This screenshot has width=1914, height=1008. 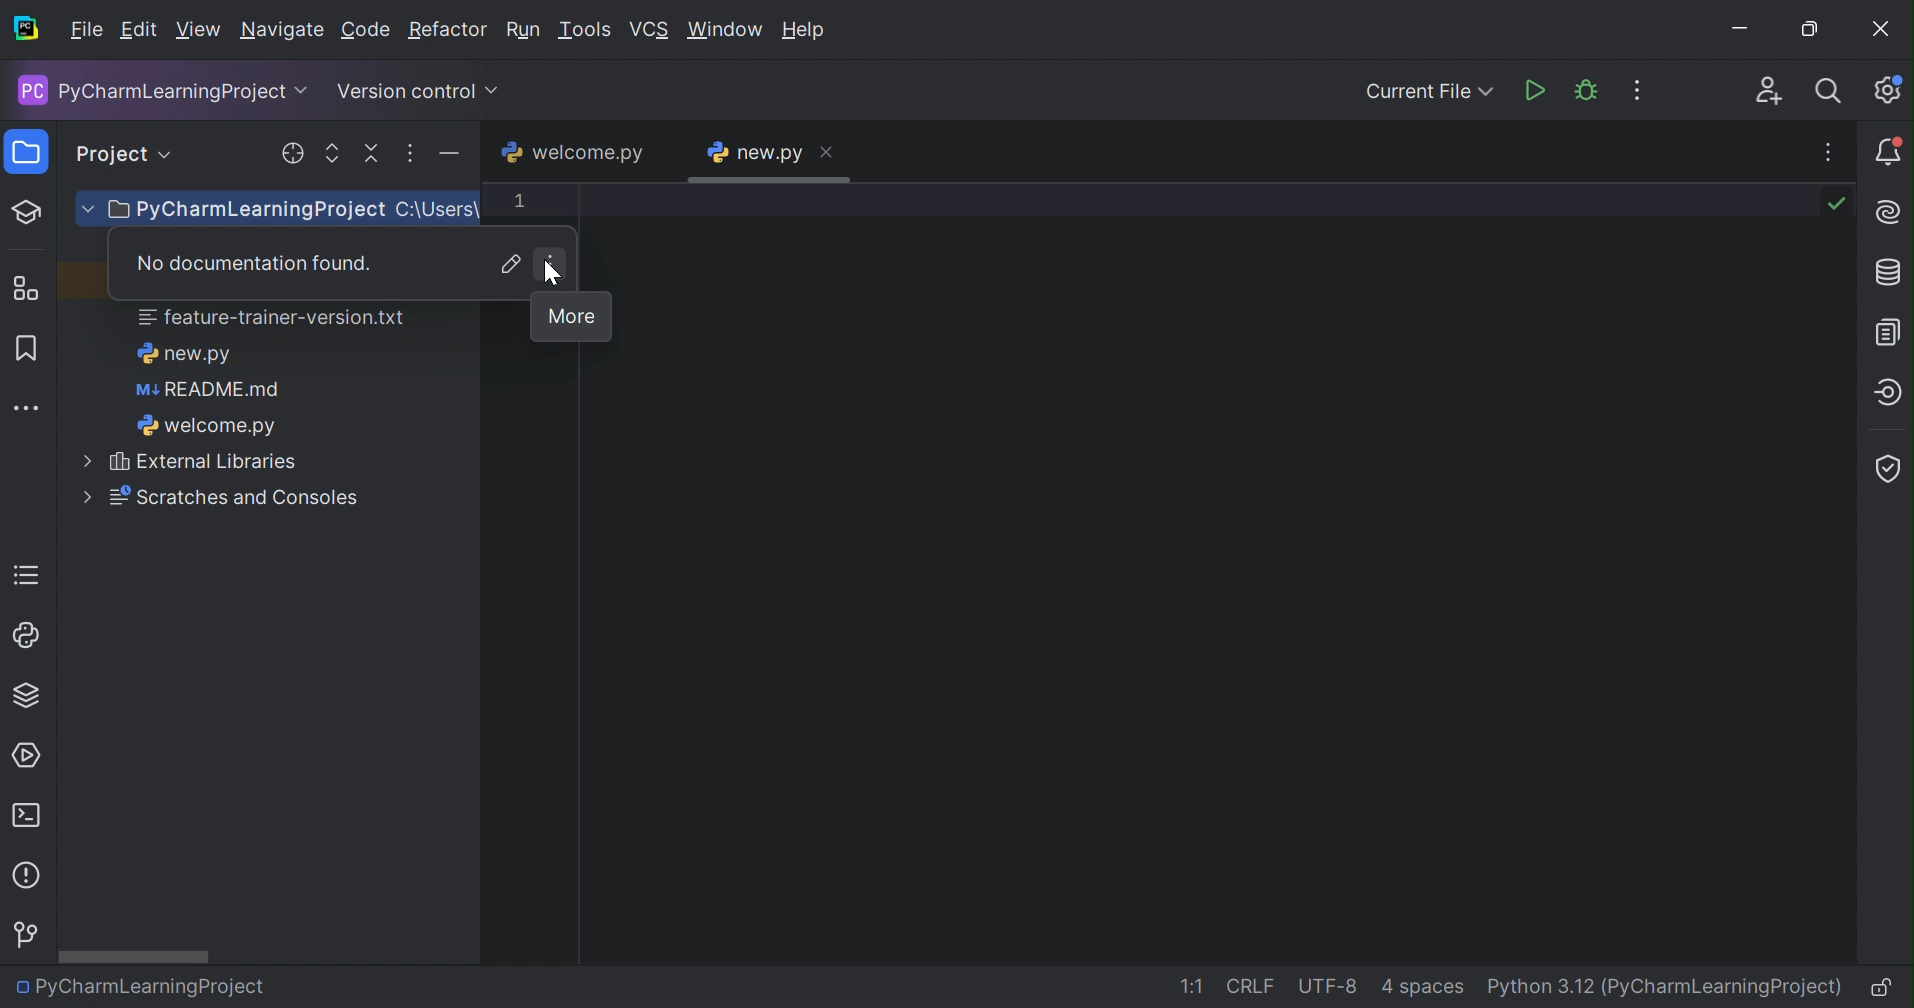 I want to click on Jump to source, so click(x=512, y=264).